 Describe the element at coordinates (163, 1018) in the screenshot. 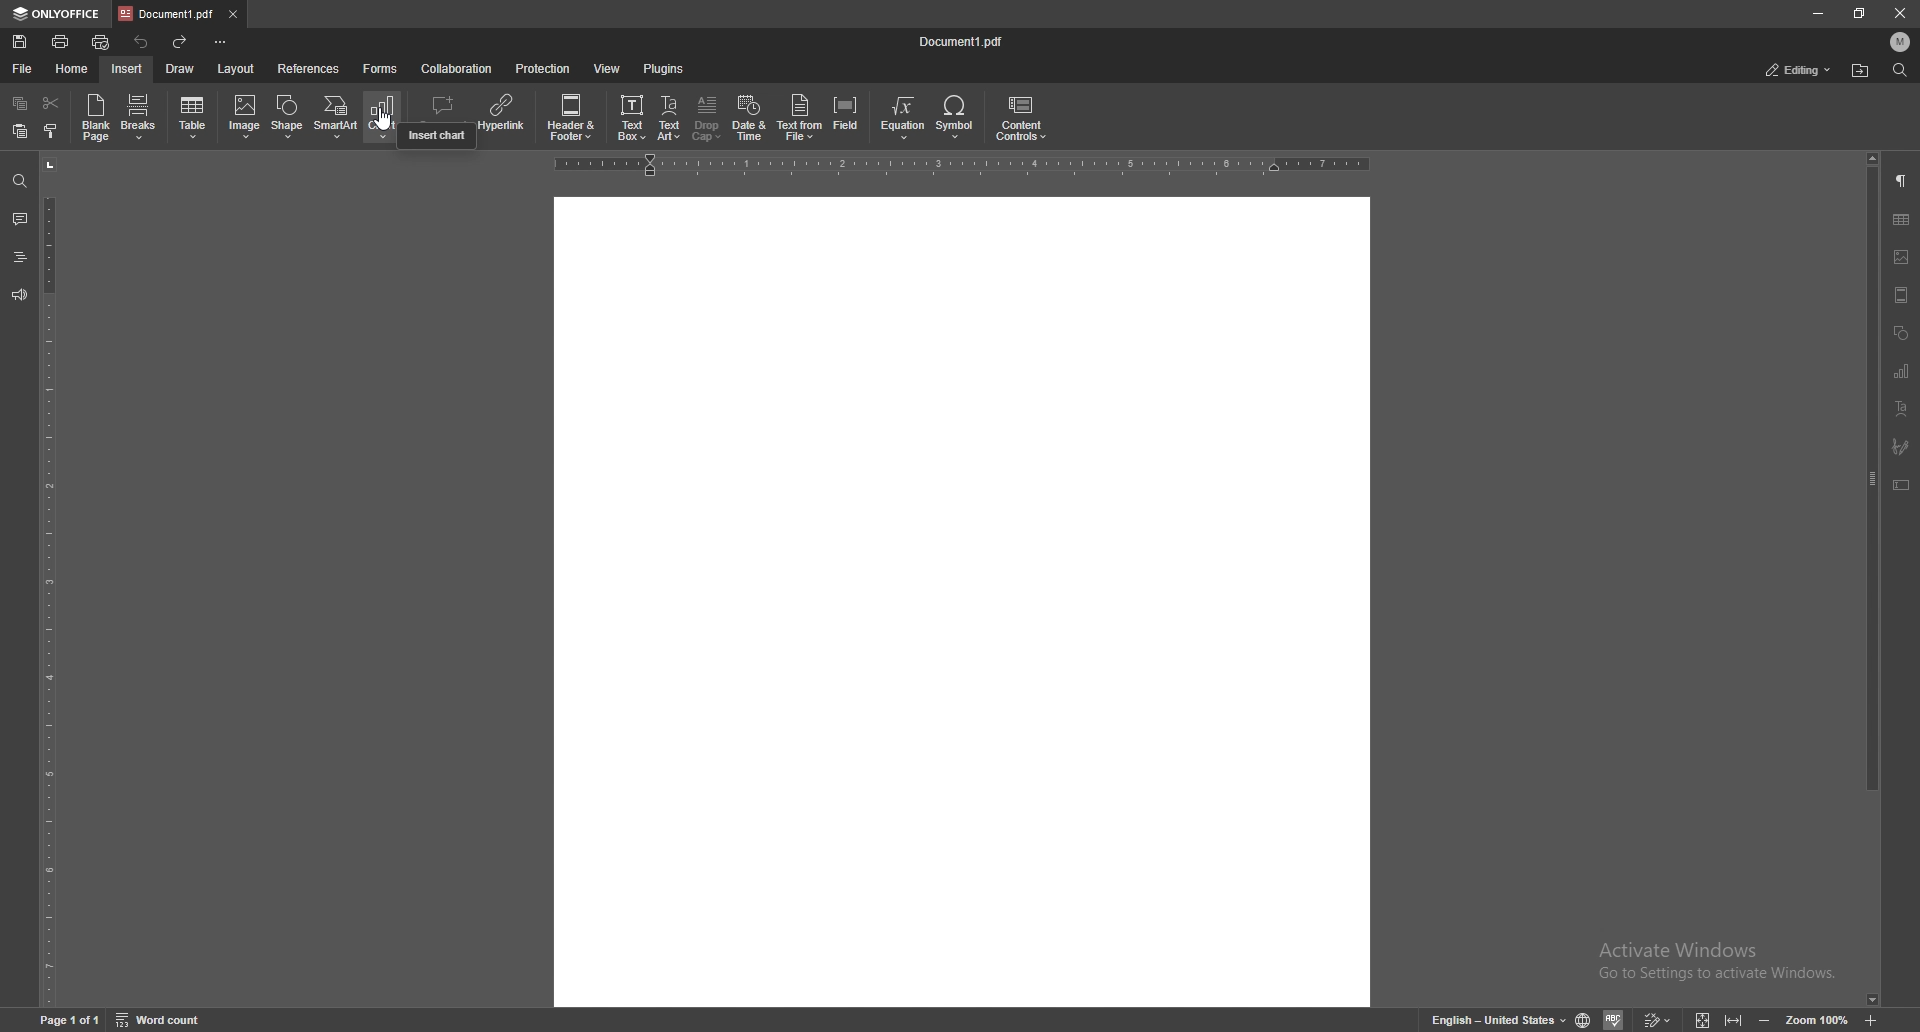

I see `Word count` at that location.